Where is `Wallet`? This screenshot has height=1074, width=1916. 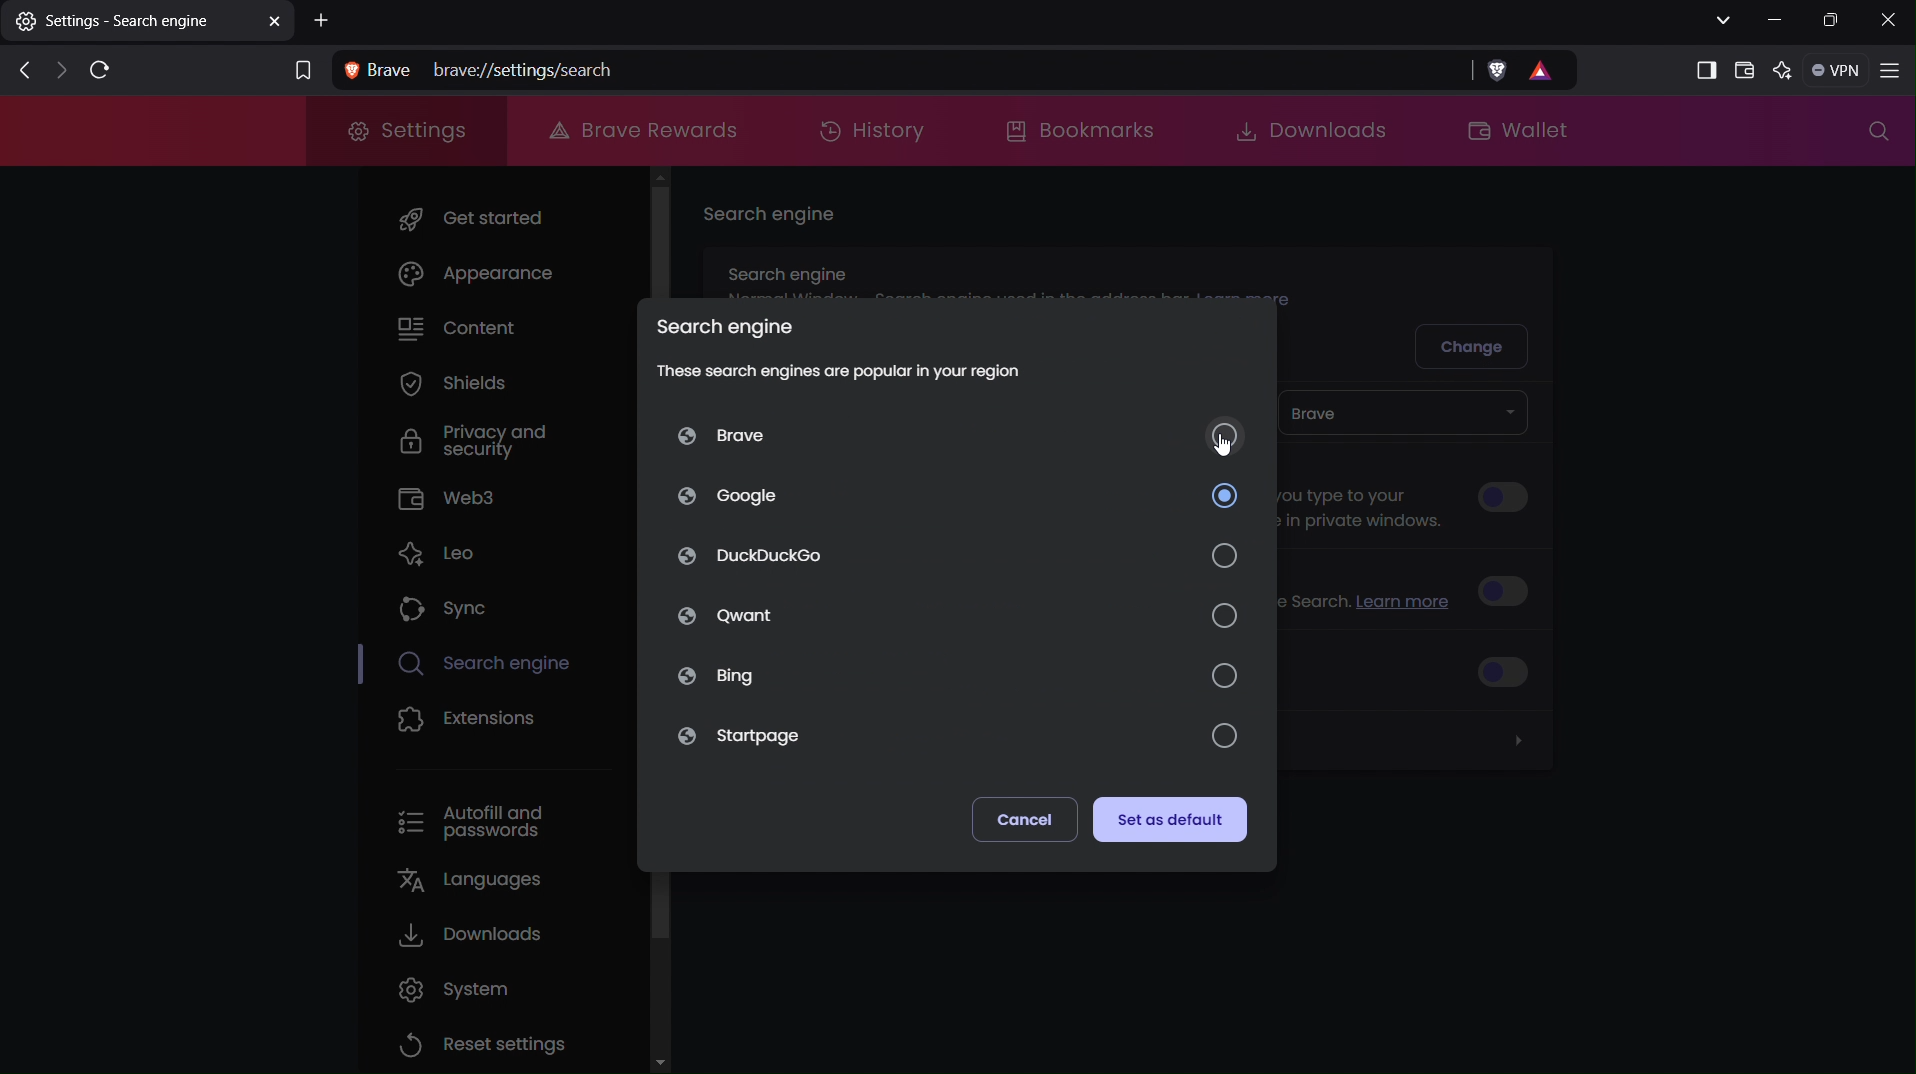
Wallet is located at coordinates (1745, 70).